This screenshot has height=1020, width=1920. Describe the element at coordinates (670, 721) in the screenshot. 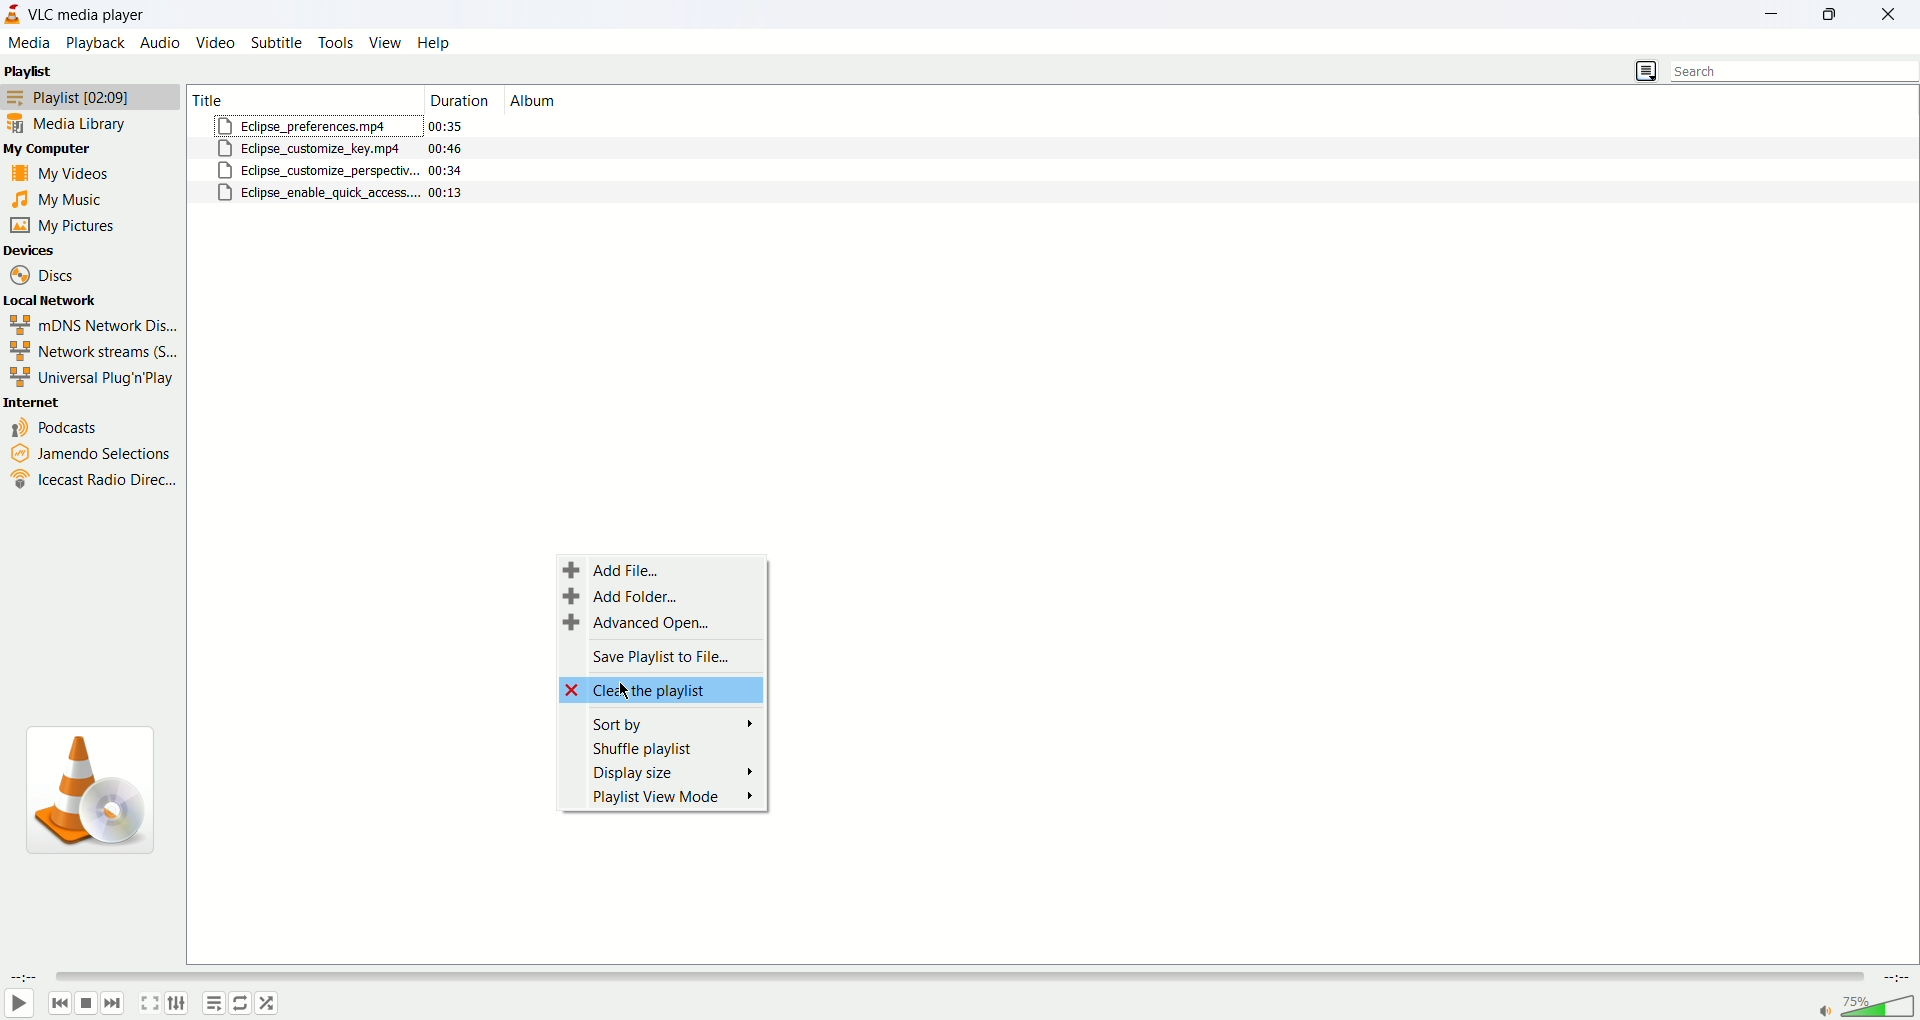

I see `sort` at that location.